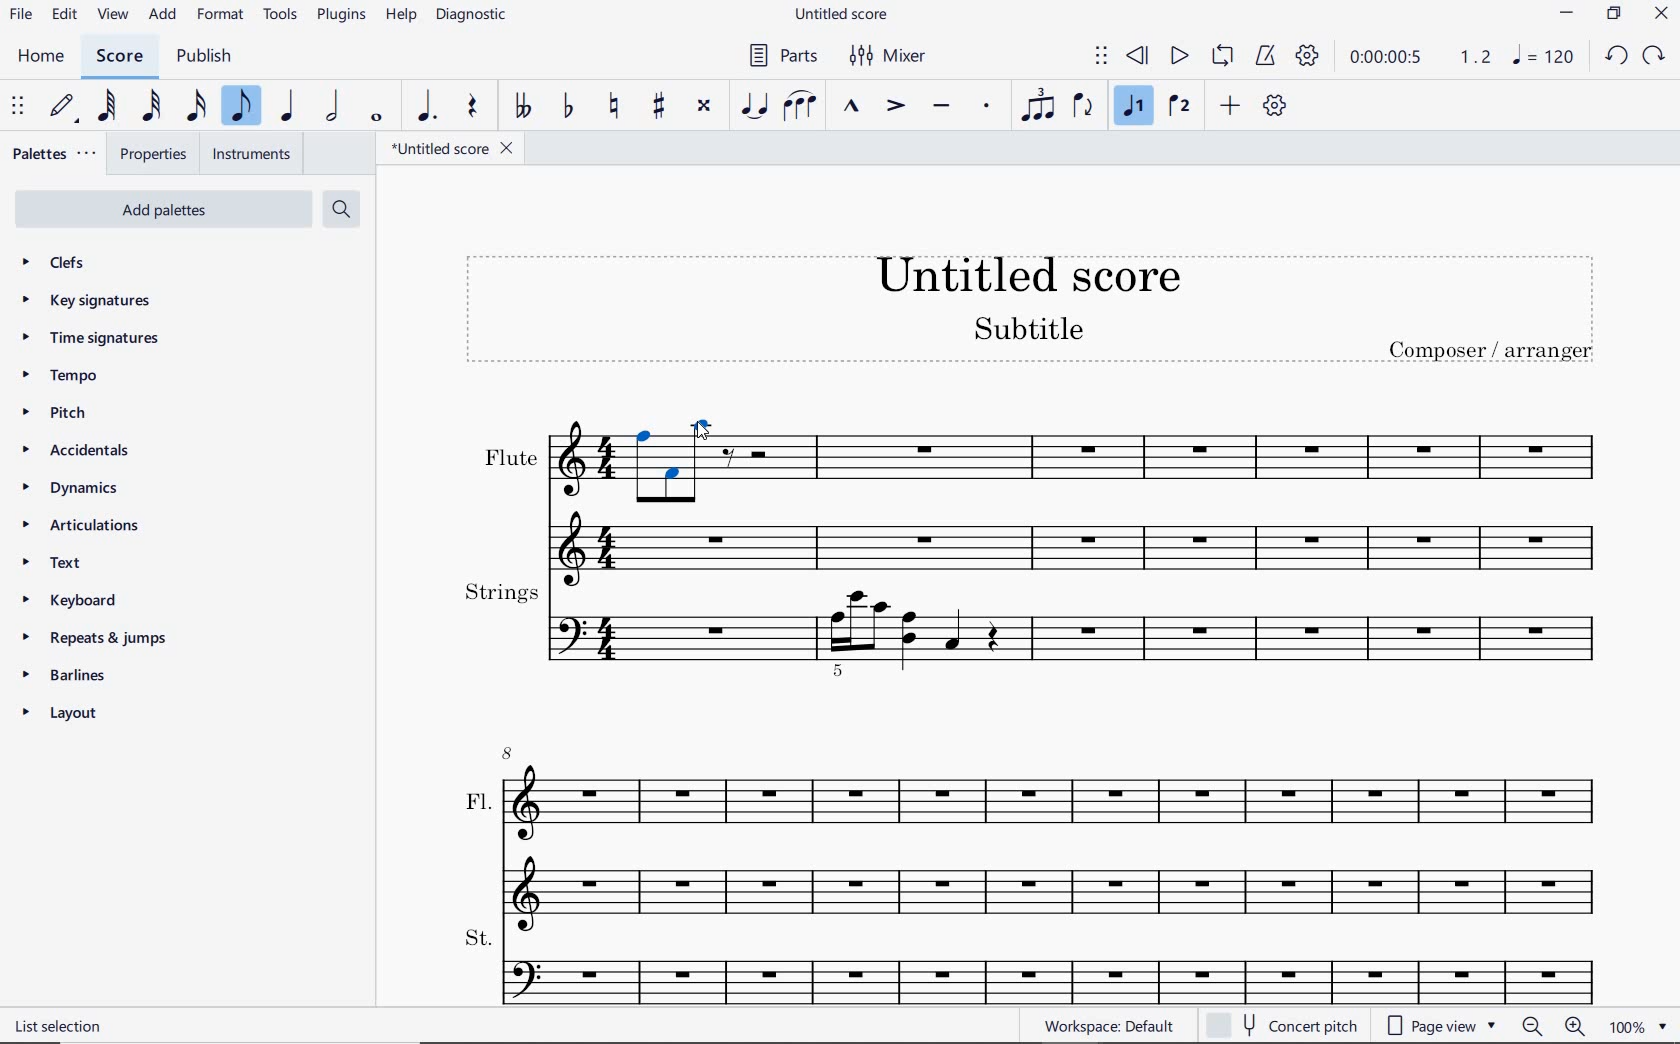  Describe the element at coordinates (570, 104) in the screenshot. I see `TOGGLE FLAT` at that location.